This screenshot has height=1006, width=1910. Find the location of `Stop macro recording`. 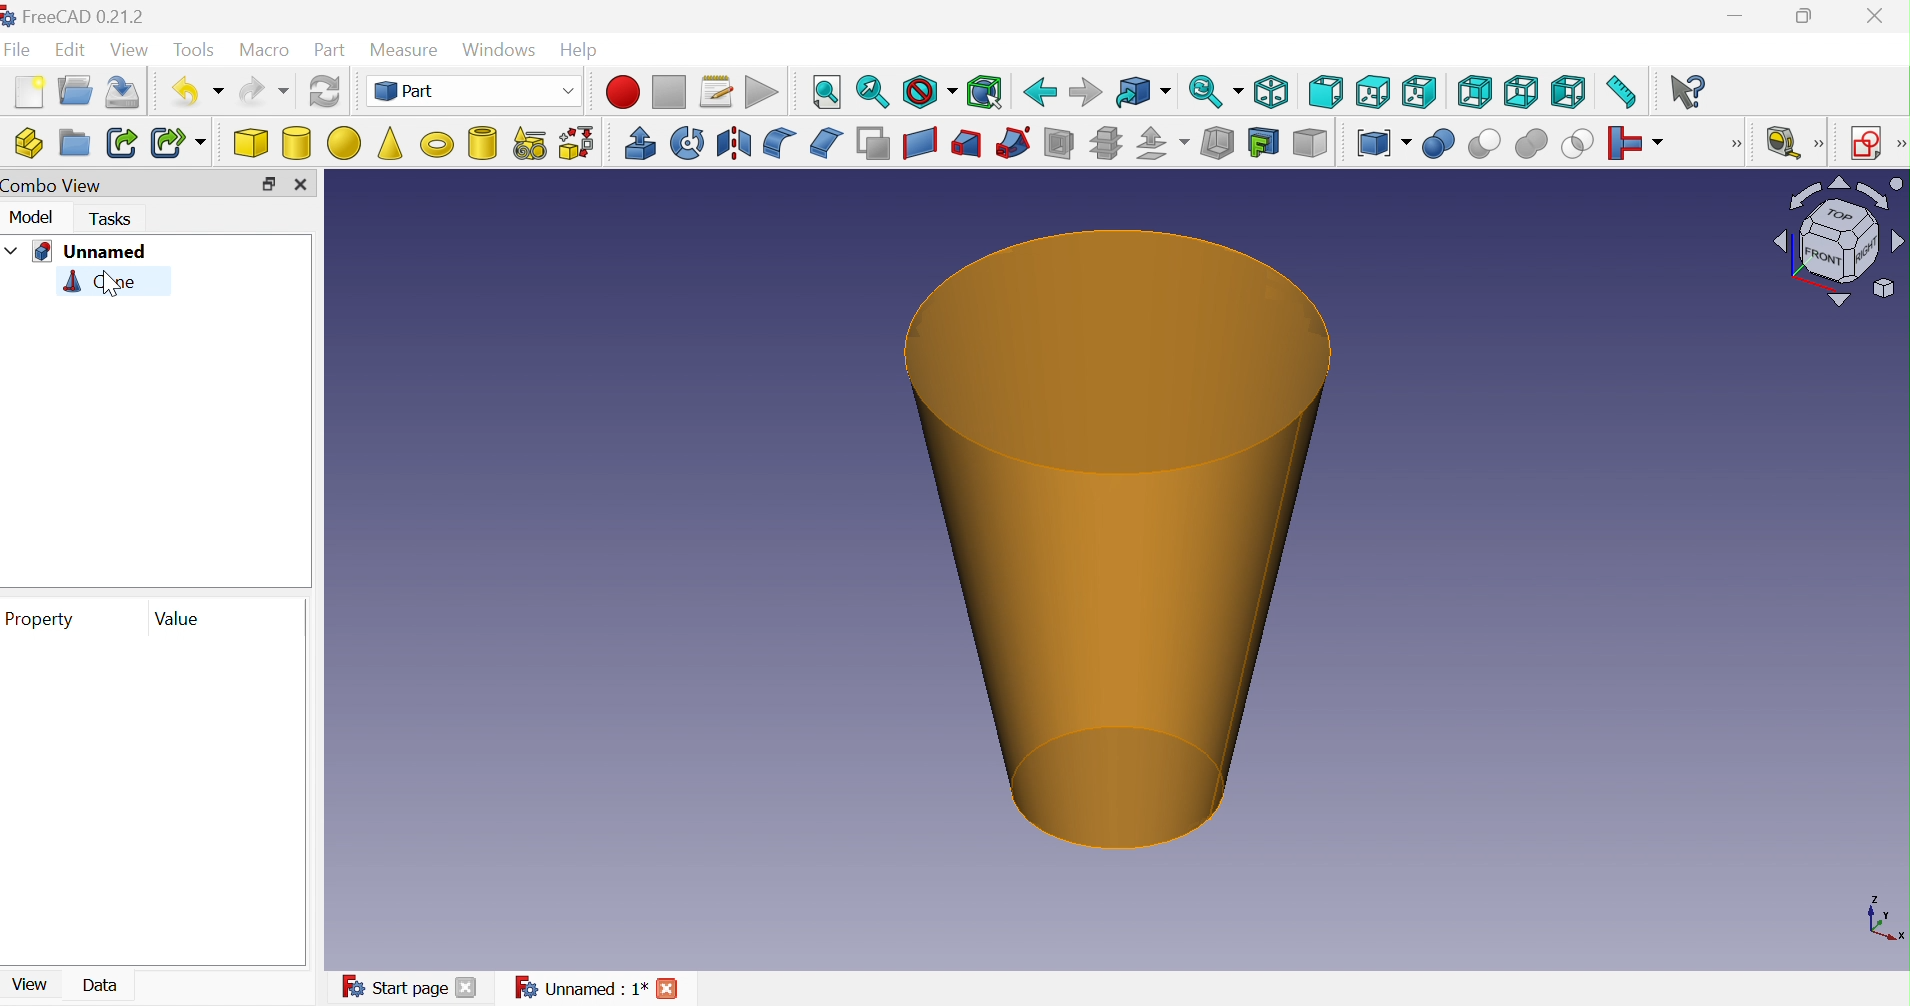

Stop macro recording is located at coordinates (669, 92).